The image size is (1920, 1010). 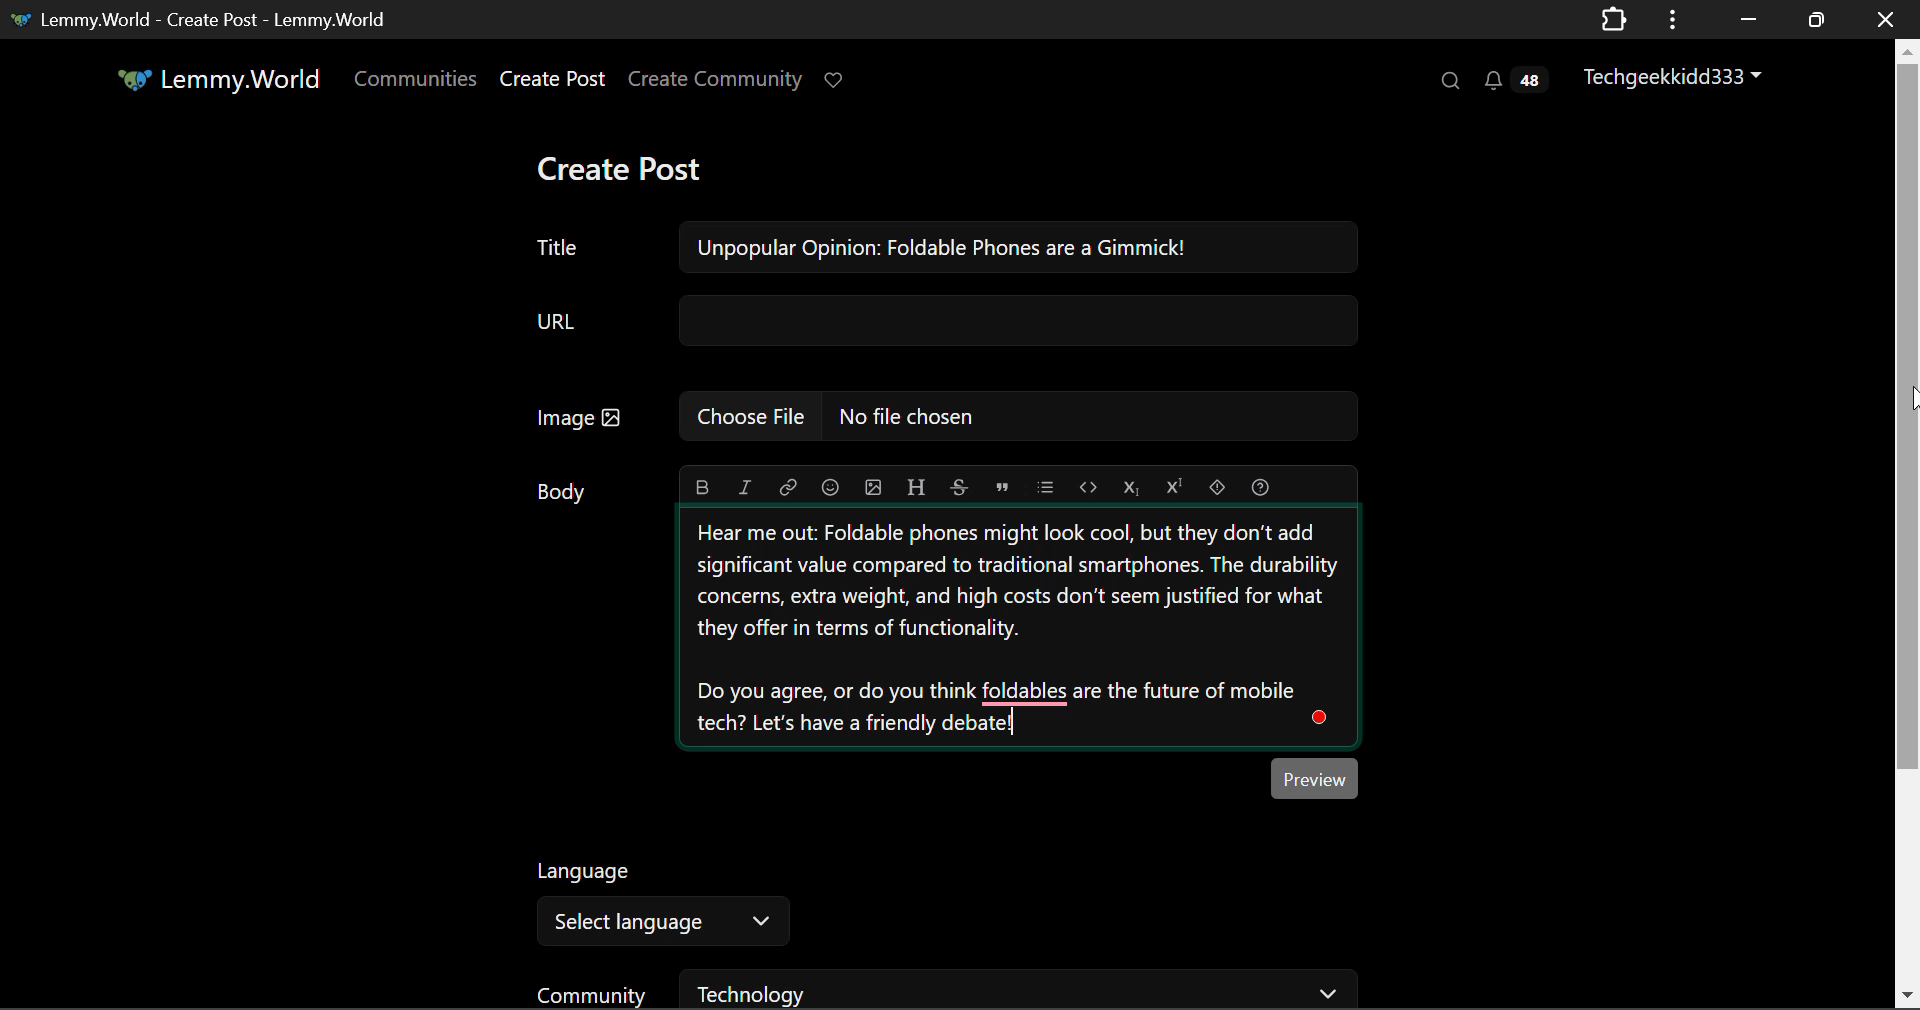 What do you see at coordinates (416, 82) in the screenshot?
I see `Communities` at bounding box center [416, 82].